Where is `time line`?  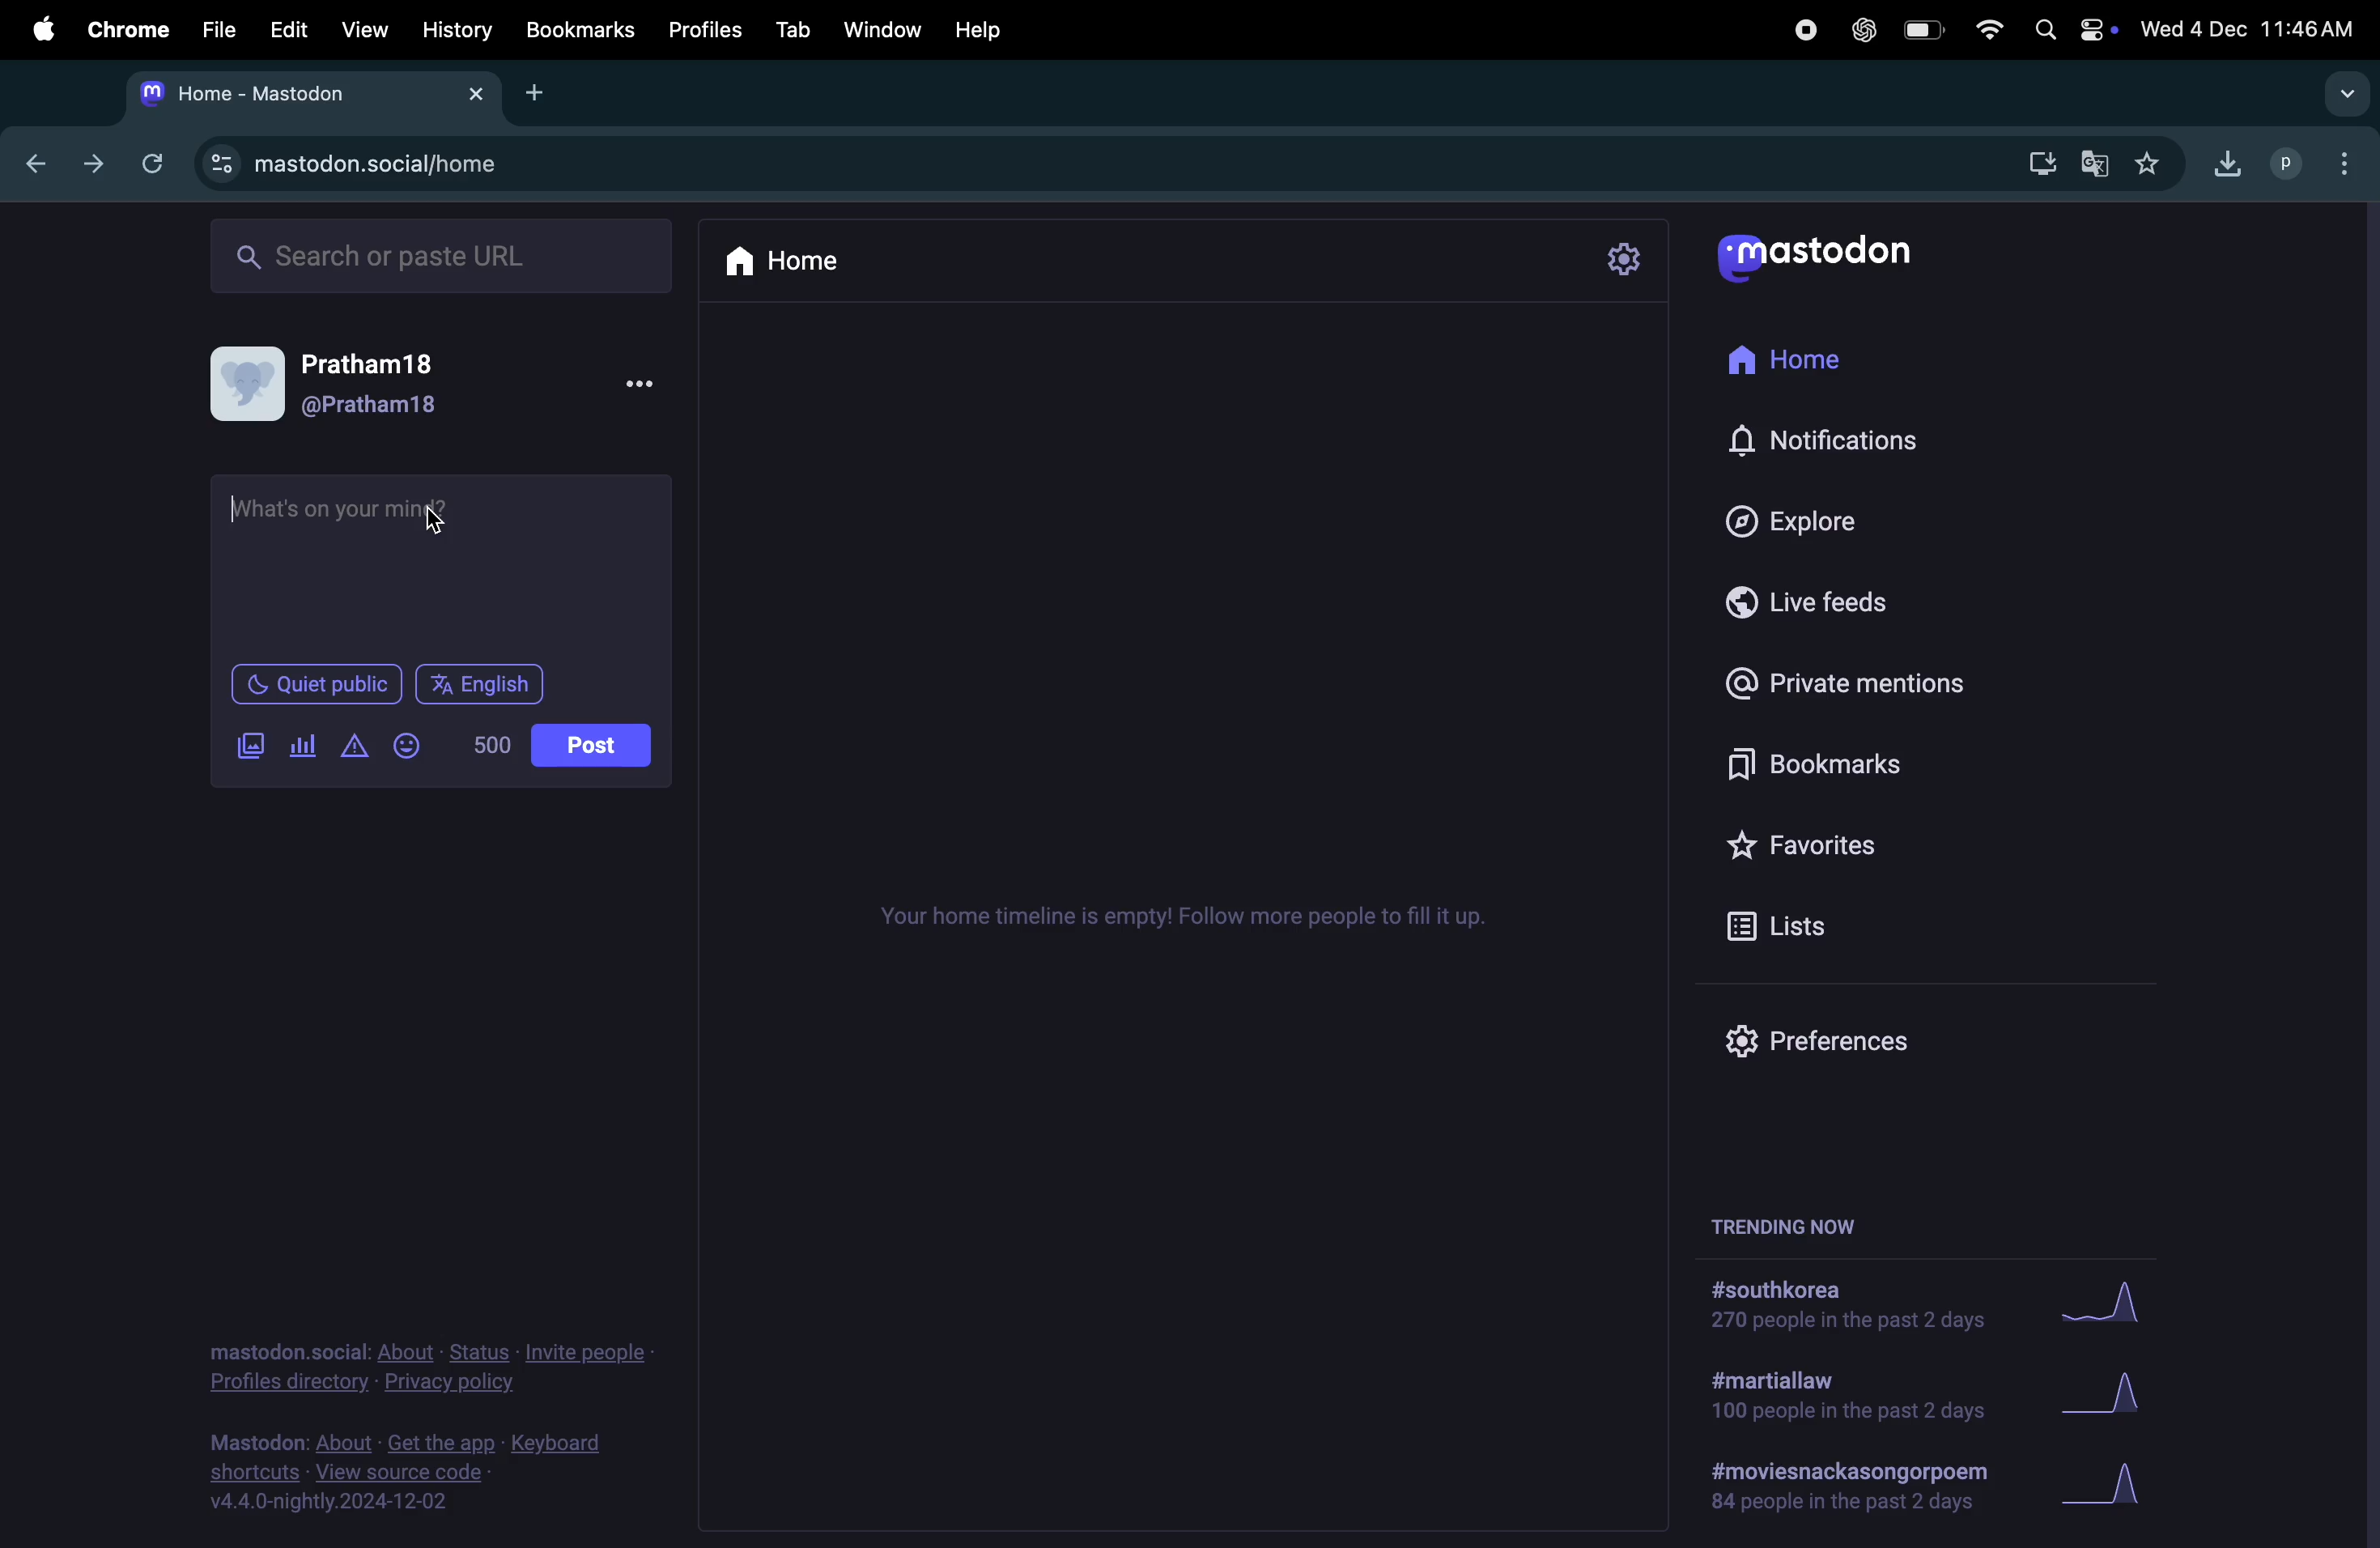 time line is located at coordinates (1197, 921).